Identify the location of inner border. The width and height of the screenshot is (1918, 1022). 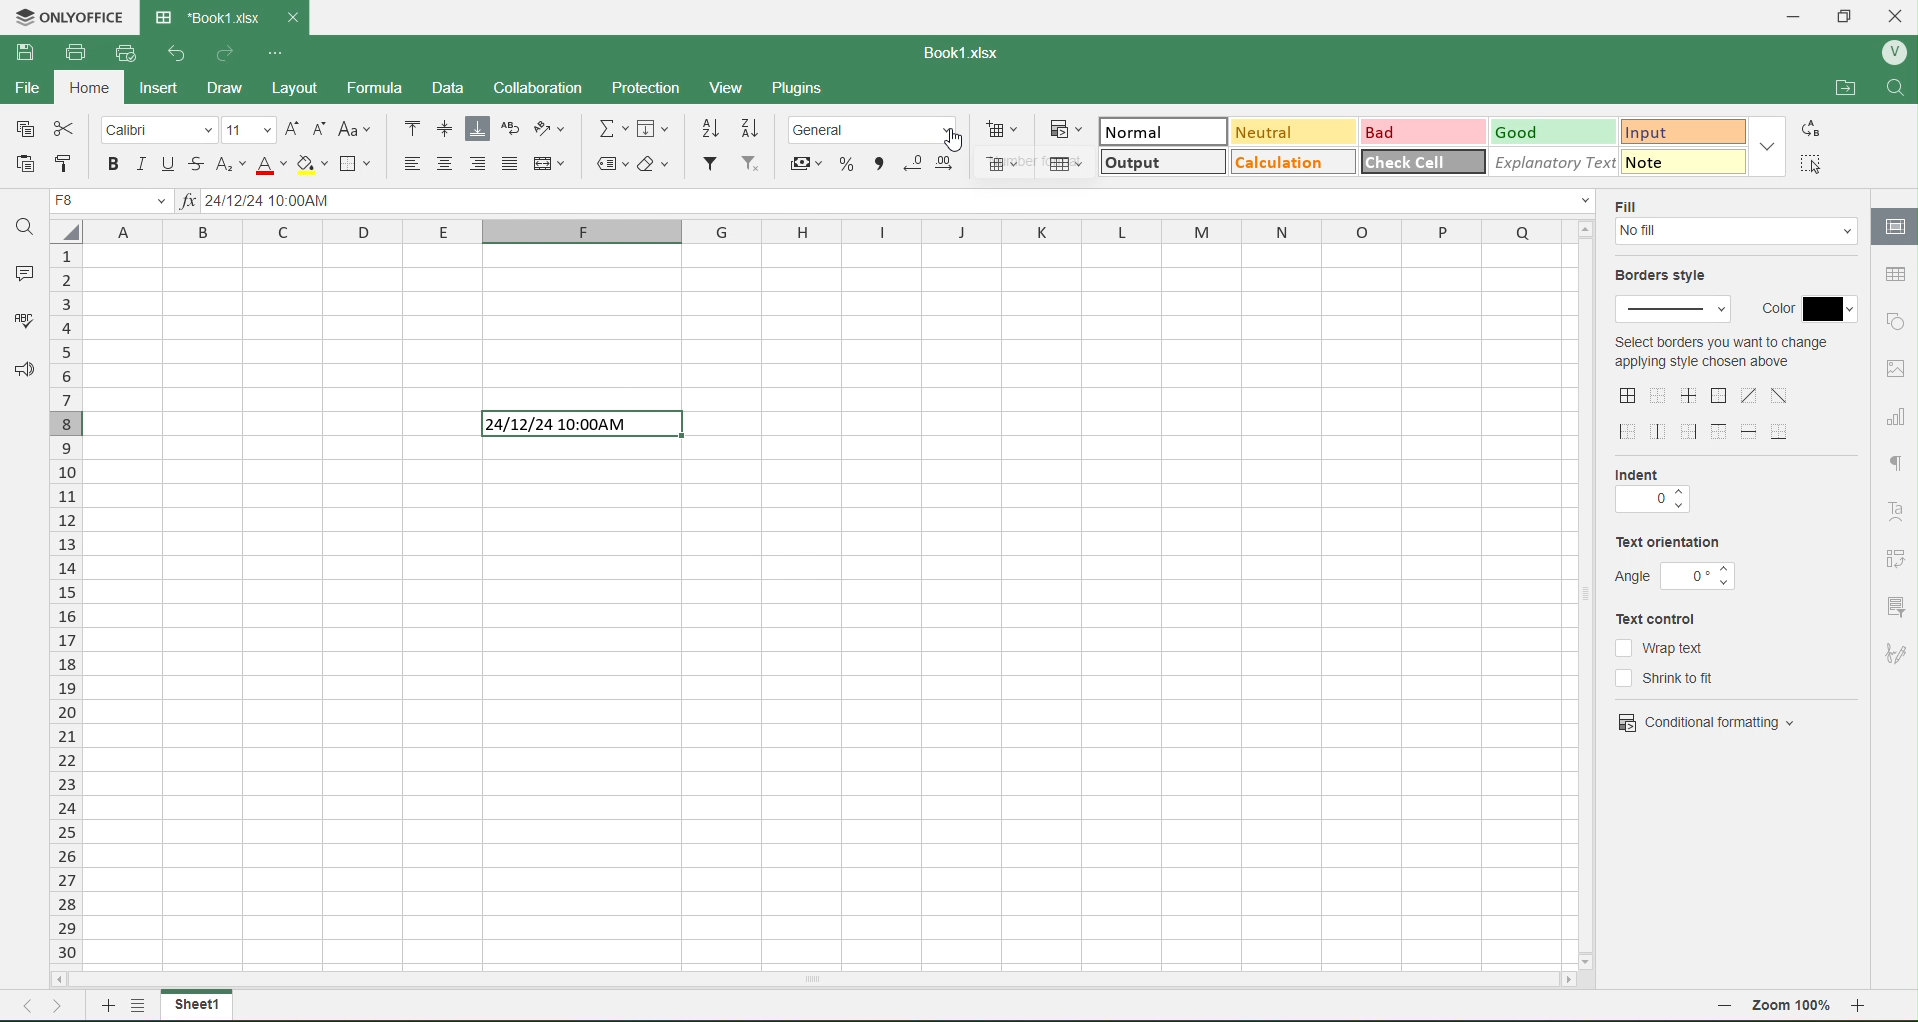
(1691, 395).